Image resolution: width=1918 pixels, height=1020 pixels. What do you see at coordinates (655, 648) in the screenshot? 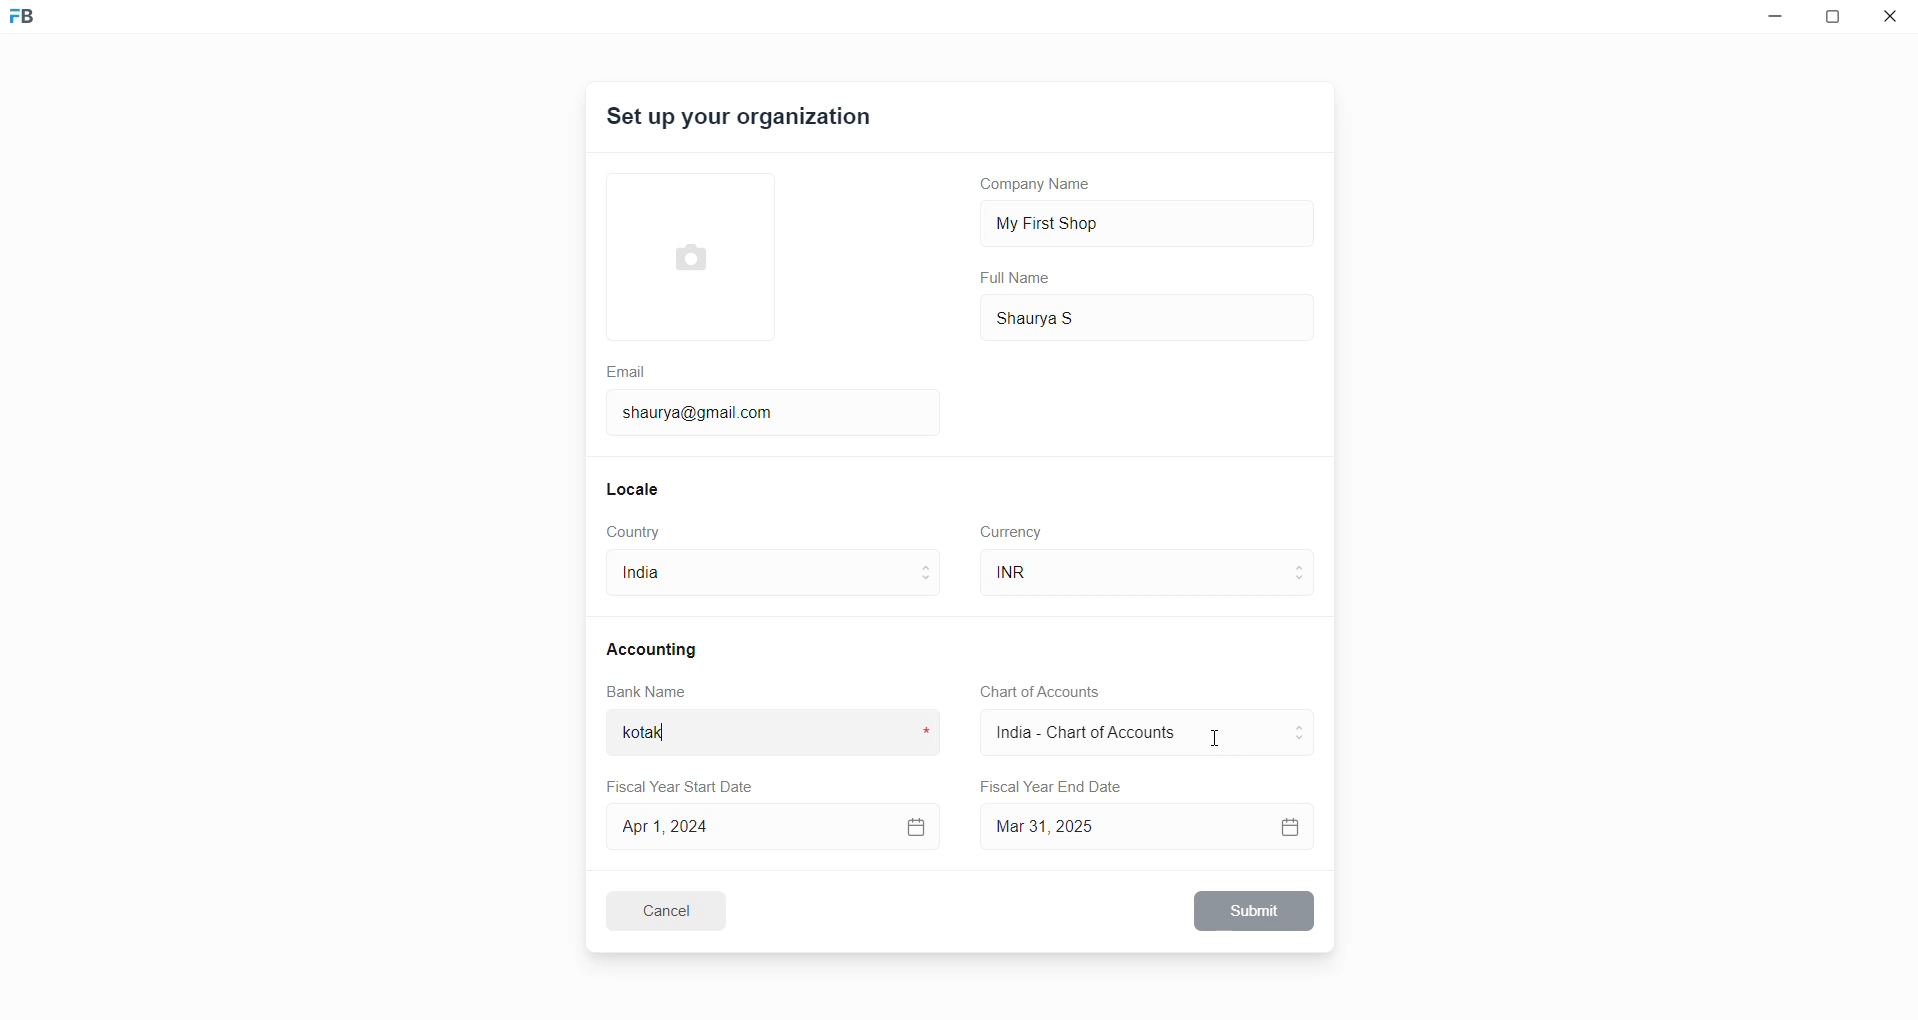
I see `Accounting` at bounding box center [655, 648].